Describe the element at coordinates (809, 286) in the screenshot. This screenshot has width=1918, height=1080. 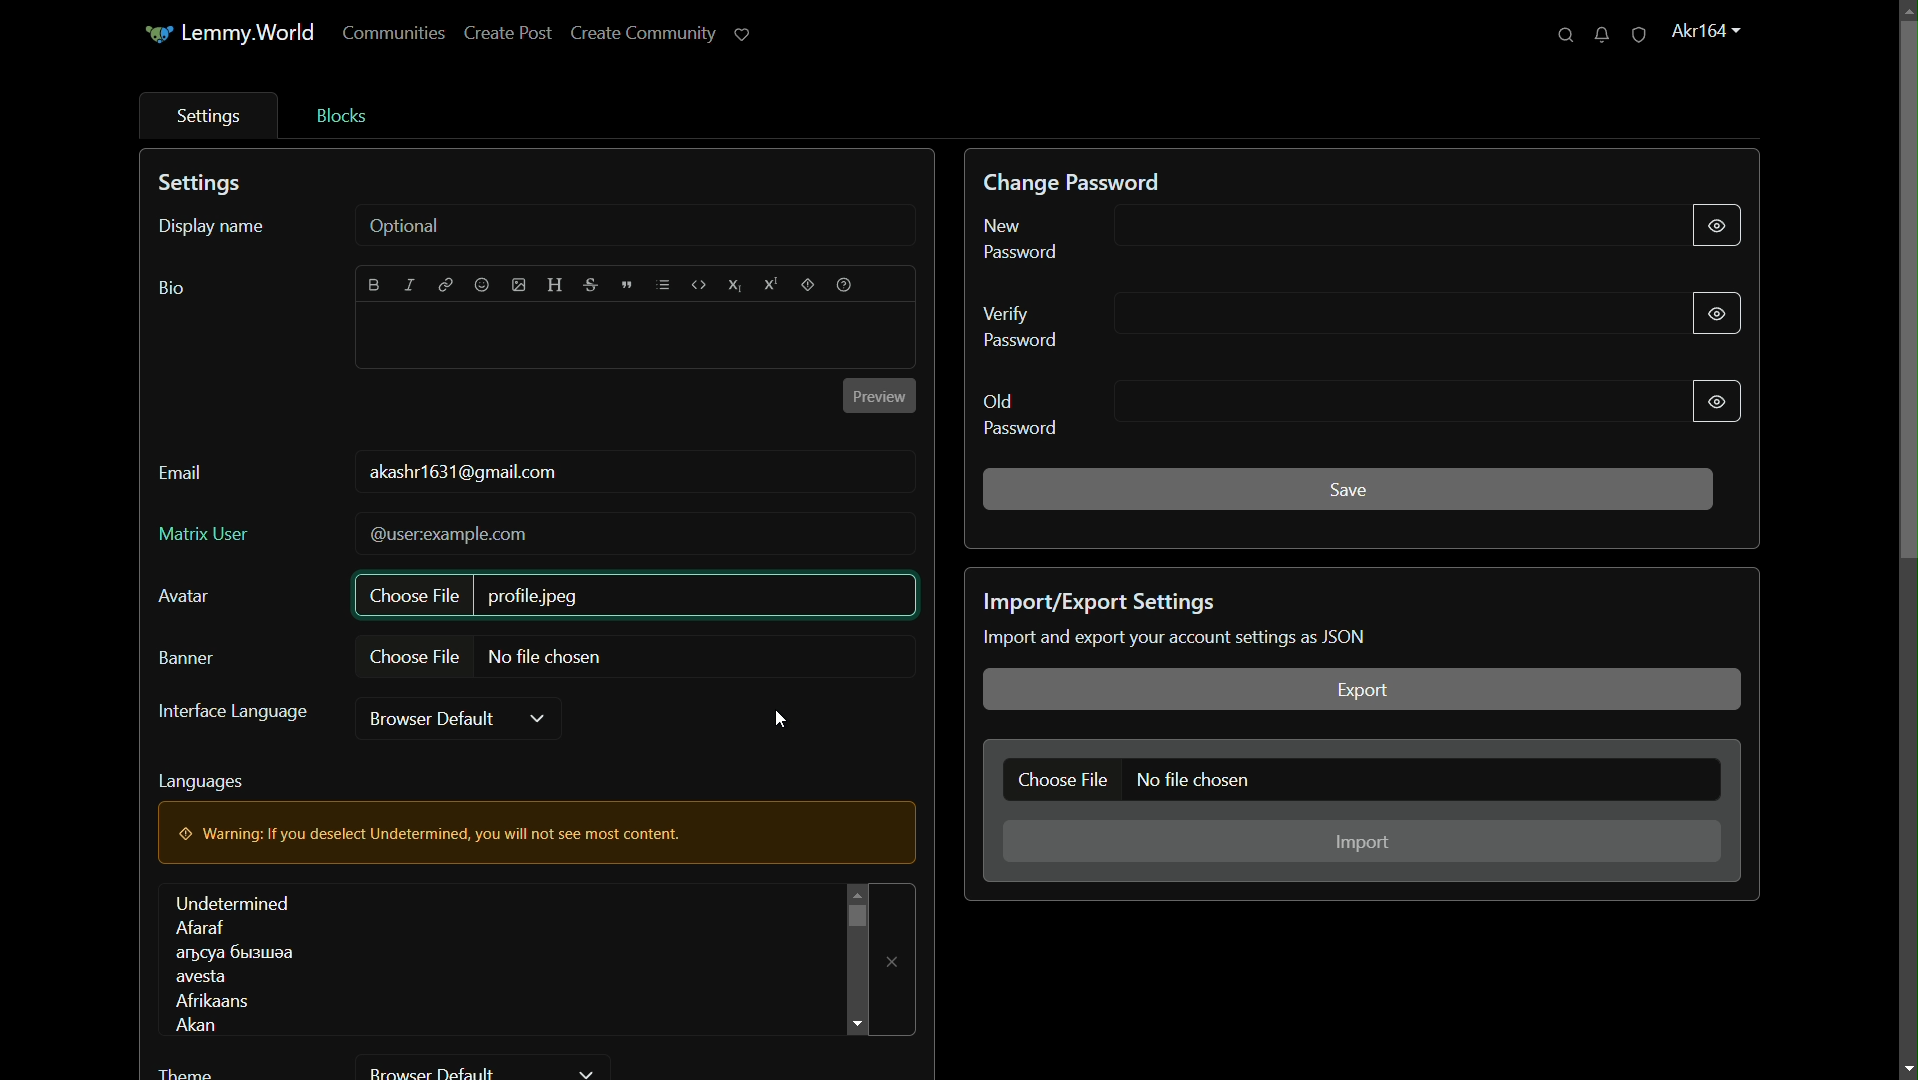
I see `spoiler` at that location.